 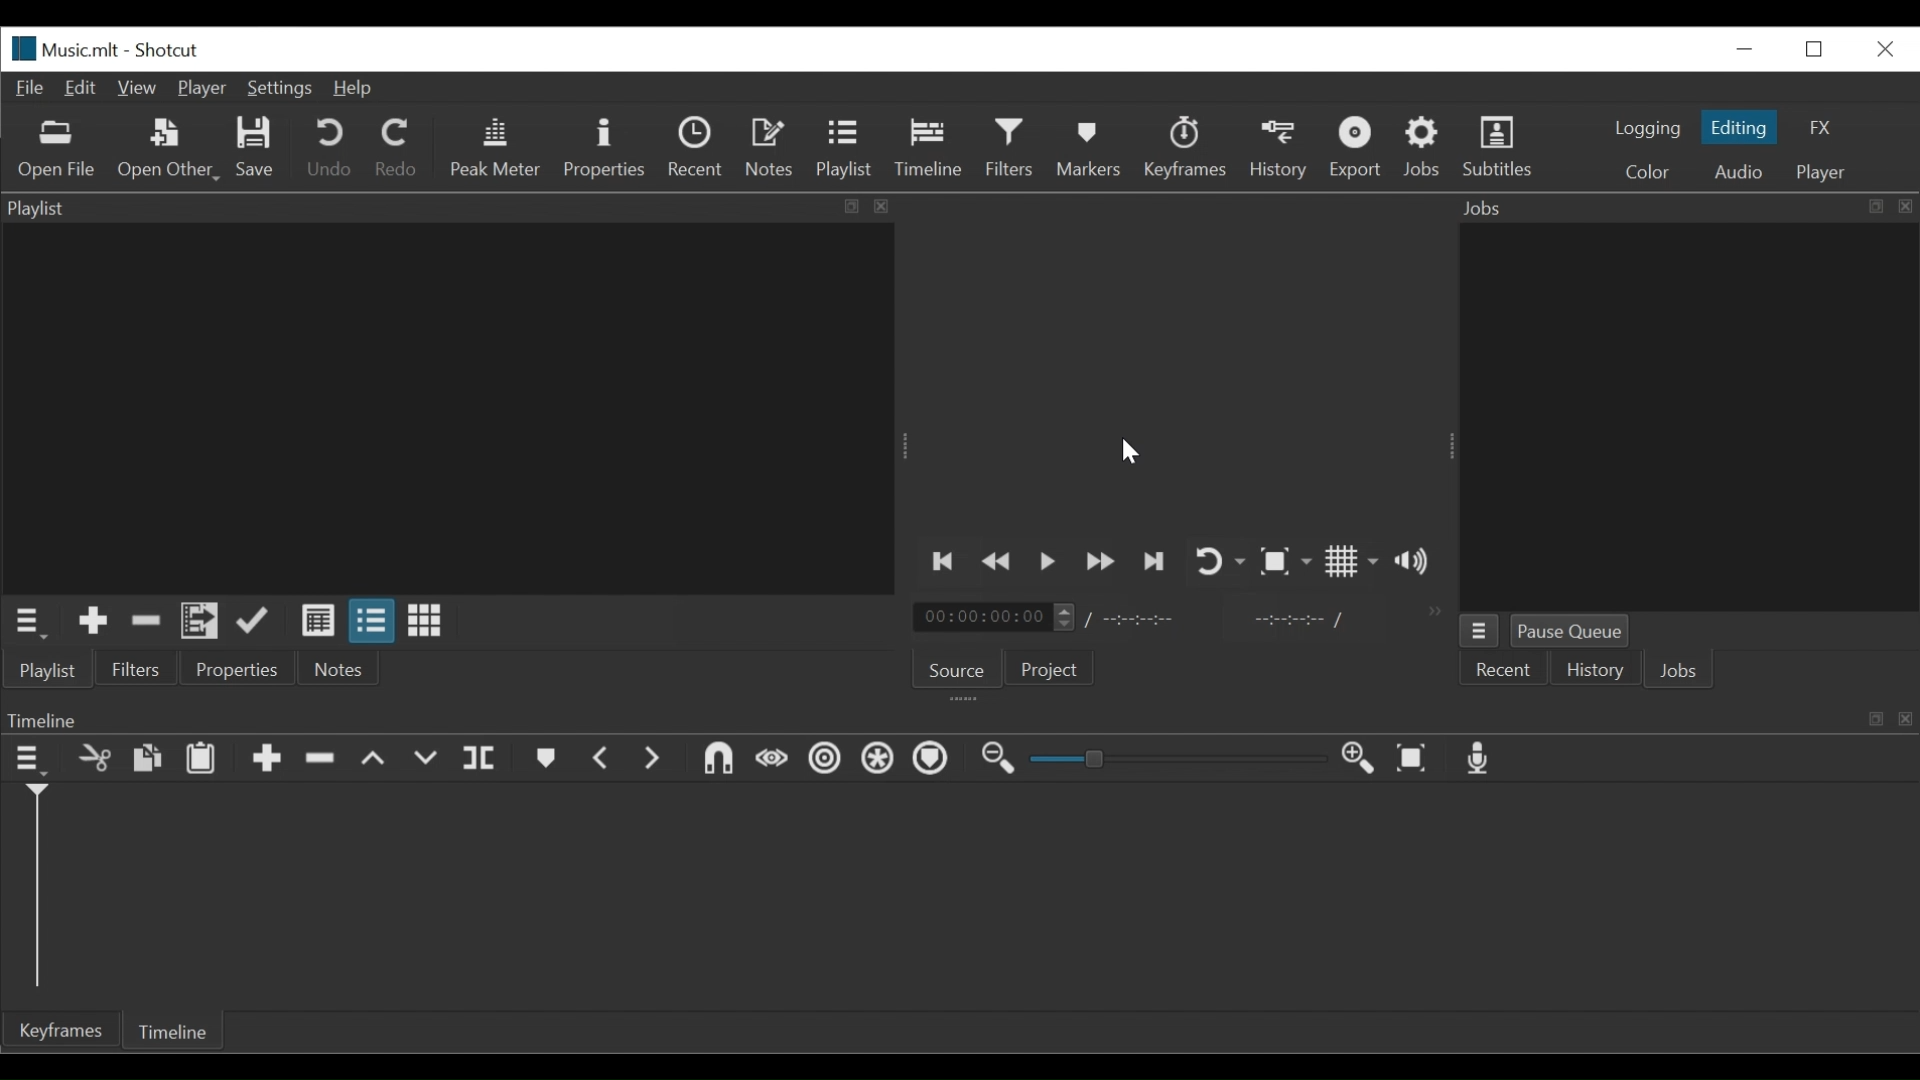 I want to click on Skip to the previous point, so click(x=944, y=563).